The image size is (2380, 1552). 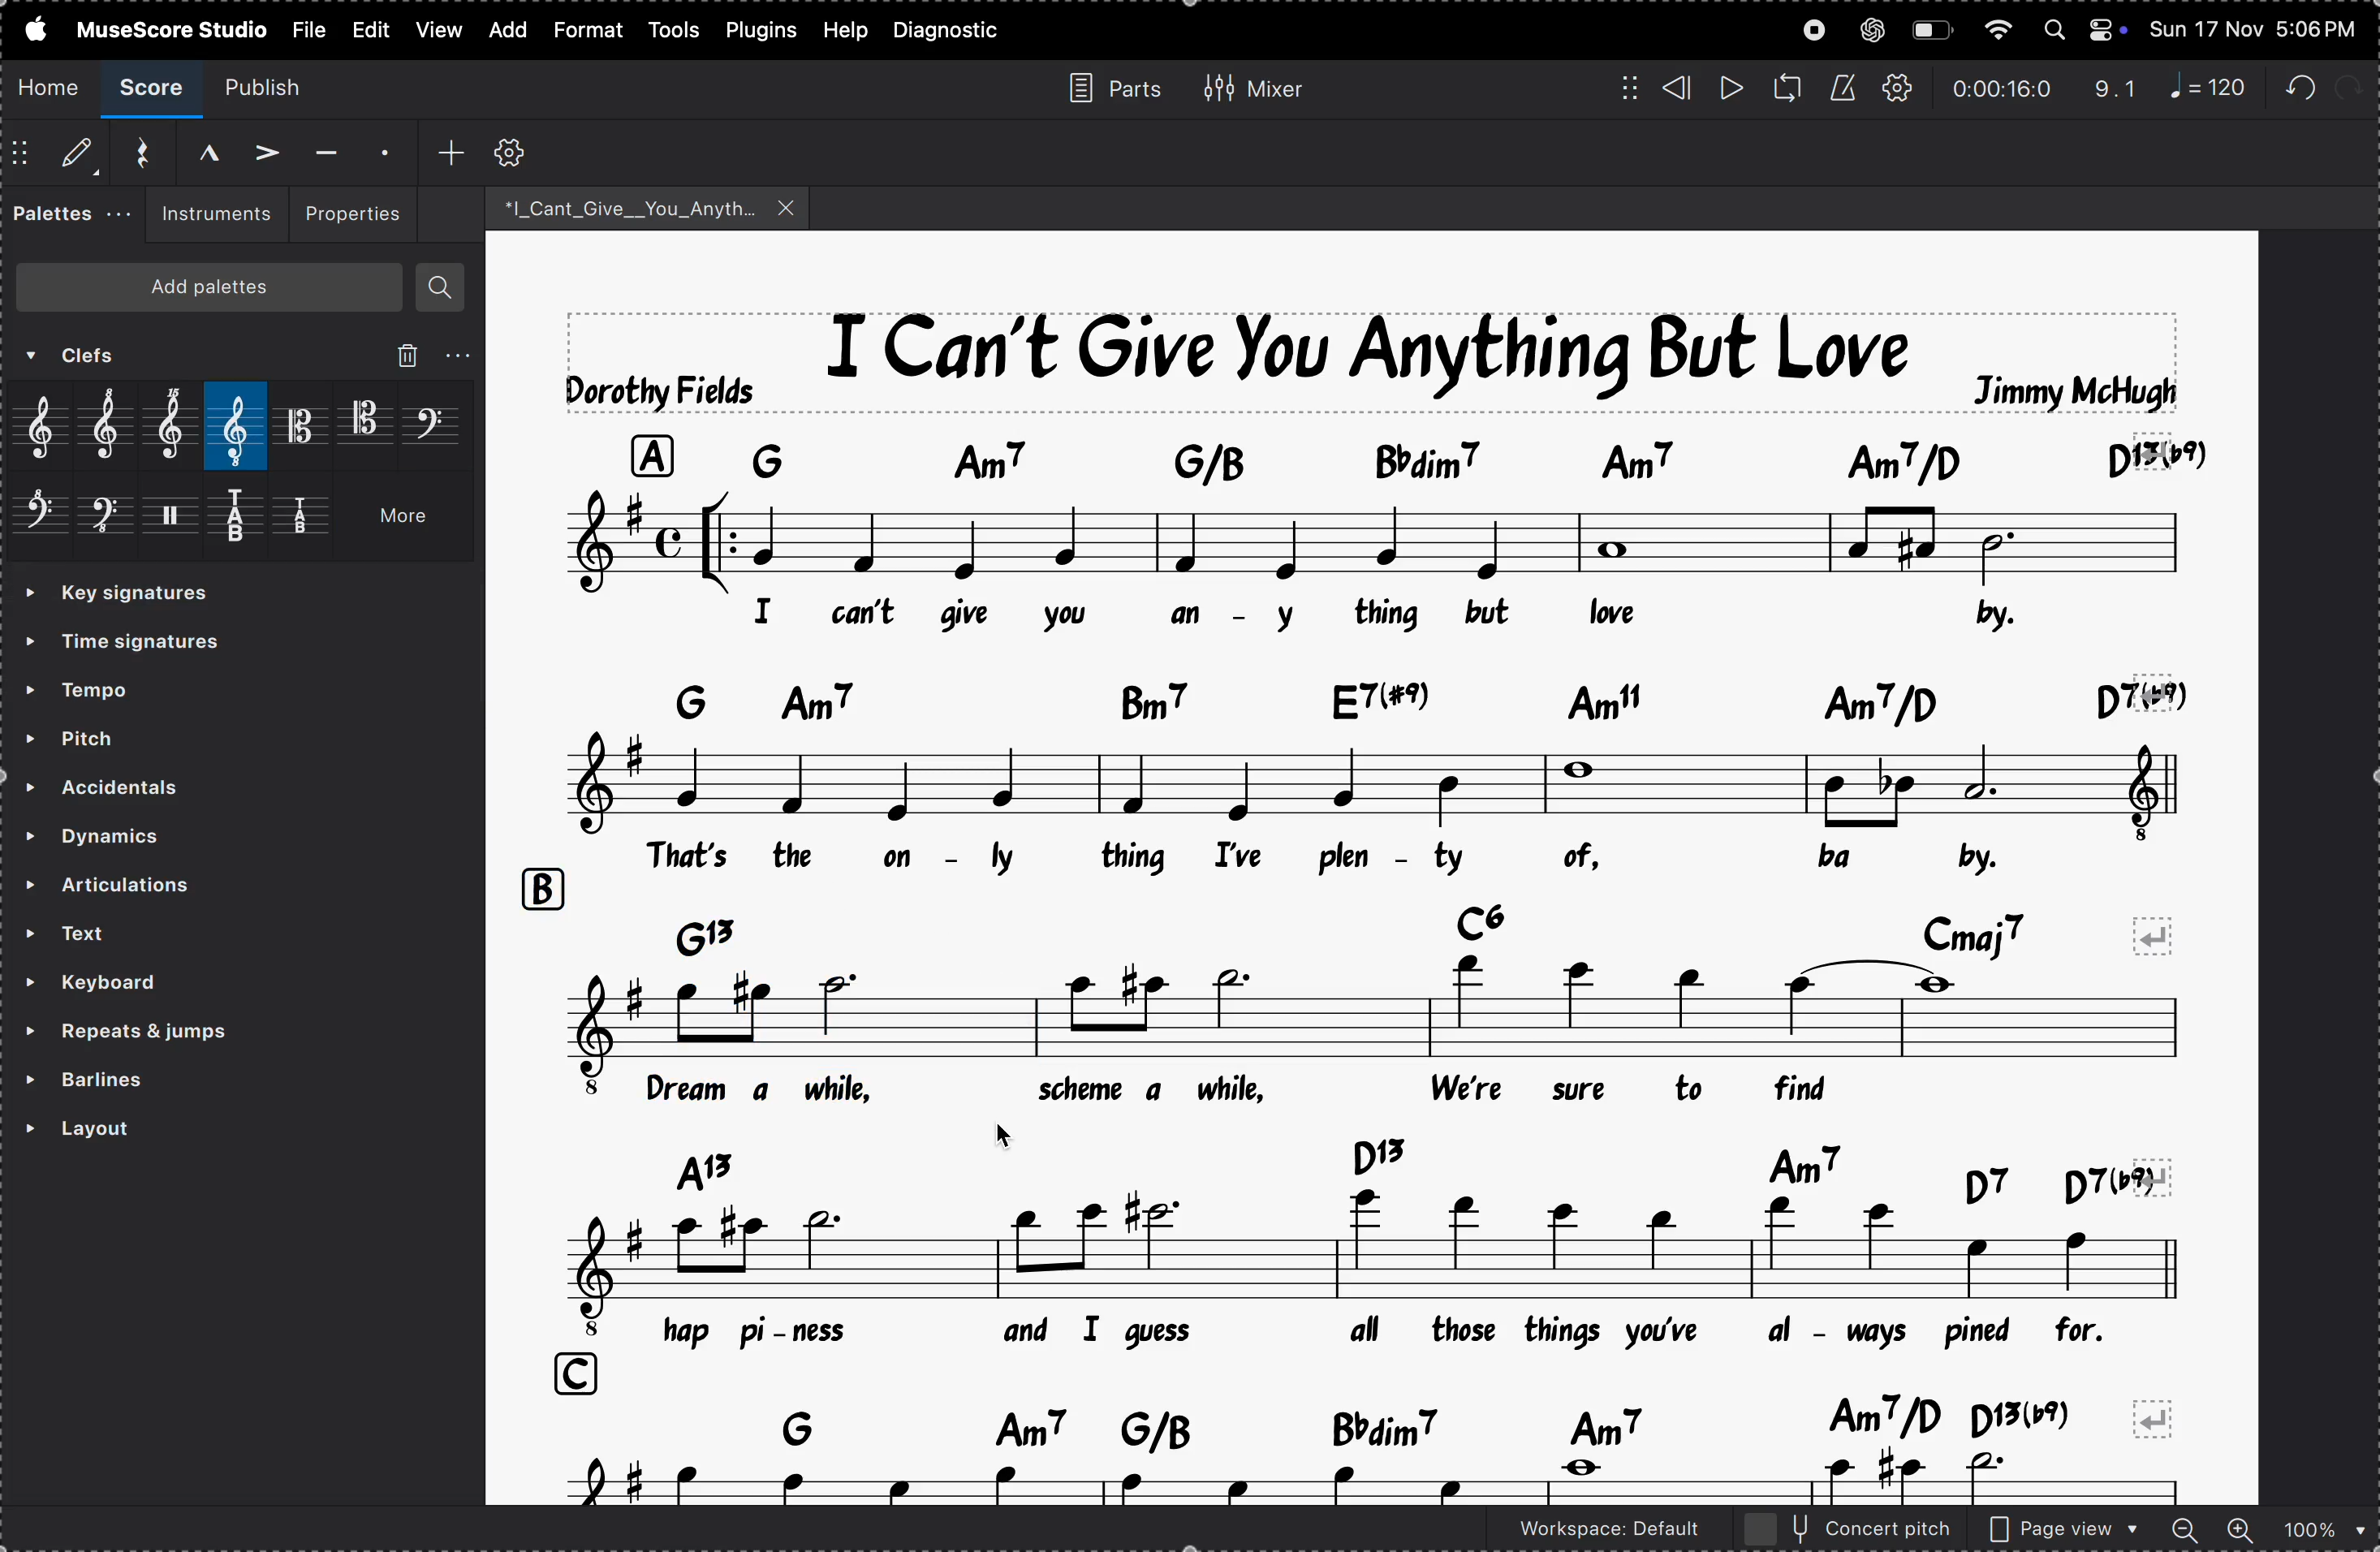 What do you see at coordinates (585, 31) in the screenshot?
I see `format` at bounding box center [585, 31].